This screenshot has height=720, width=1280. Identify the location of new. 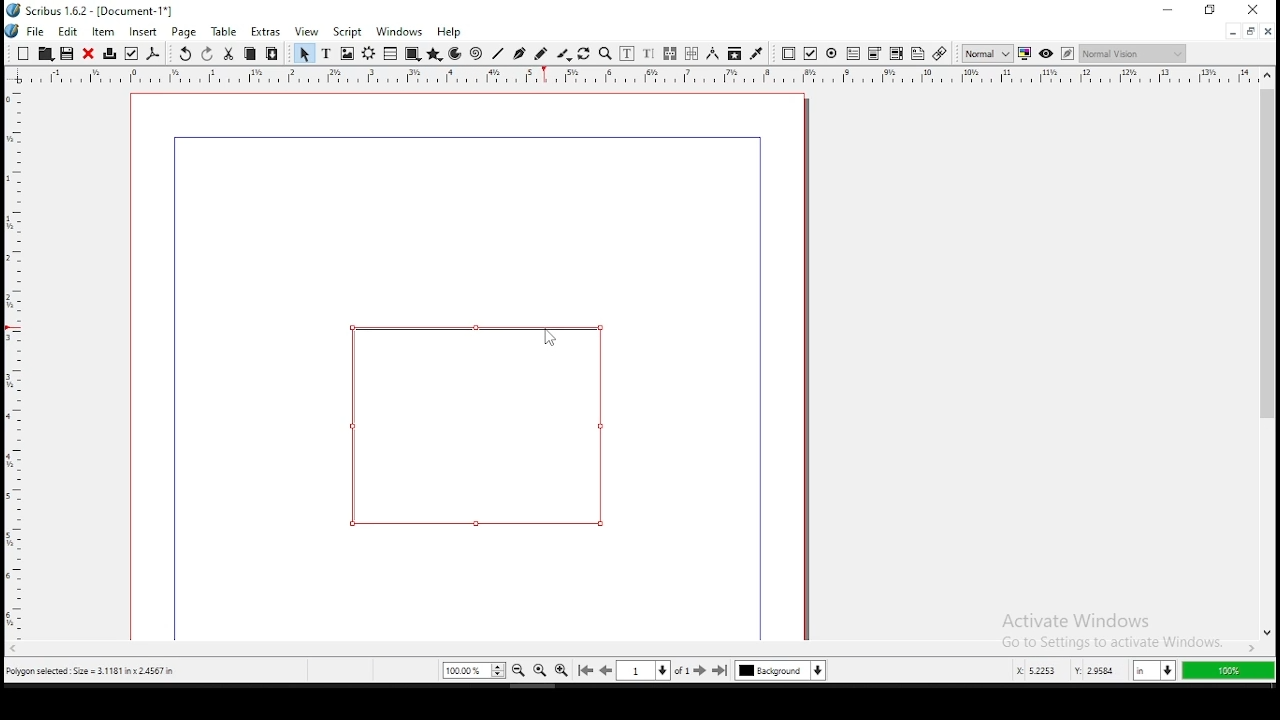
(23, 52).